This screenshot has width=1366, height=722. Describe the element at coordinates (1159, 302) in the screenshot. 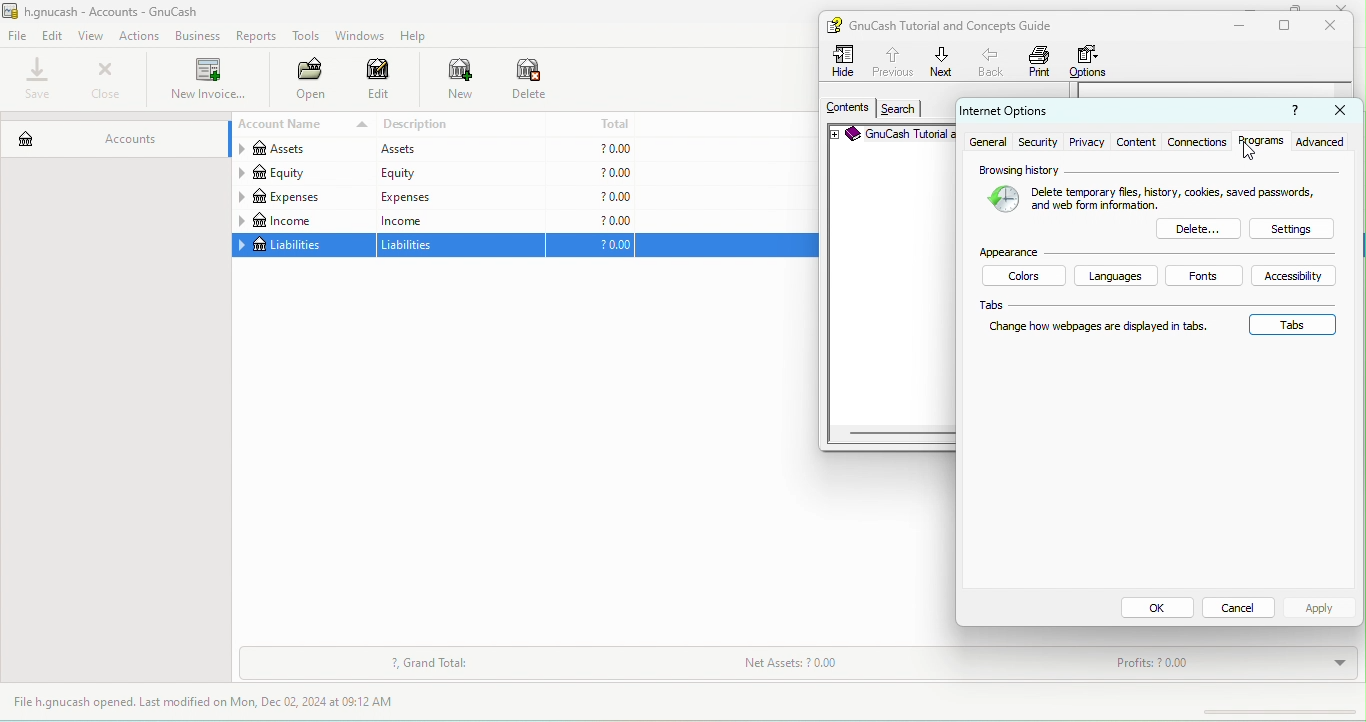

I see `tabs` at that location.